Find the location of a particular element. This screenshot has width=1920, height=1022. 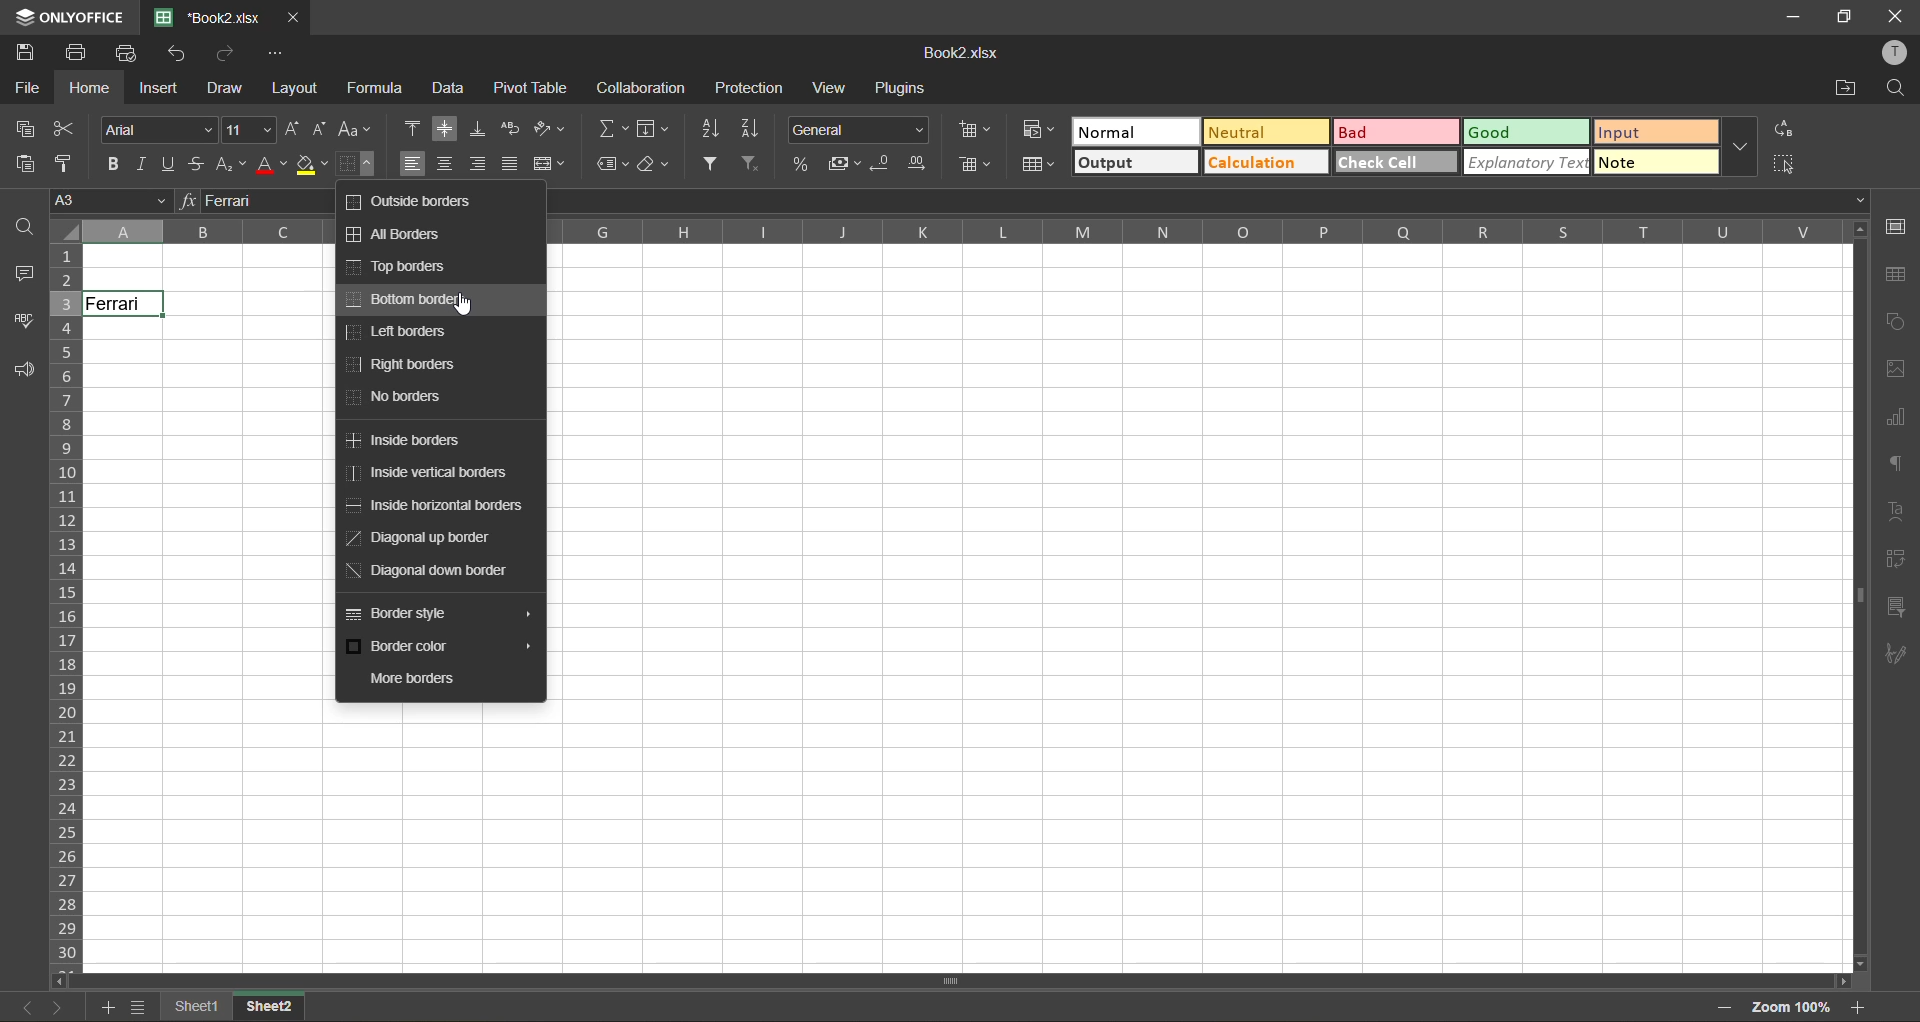

pivot table is located at coordinates (534, 88).